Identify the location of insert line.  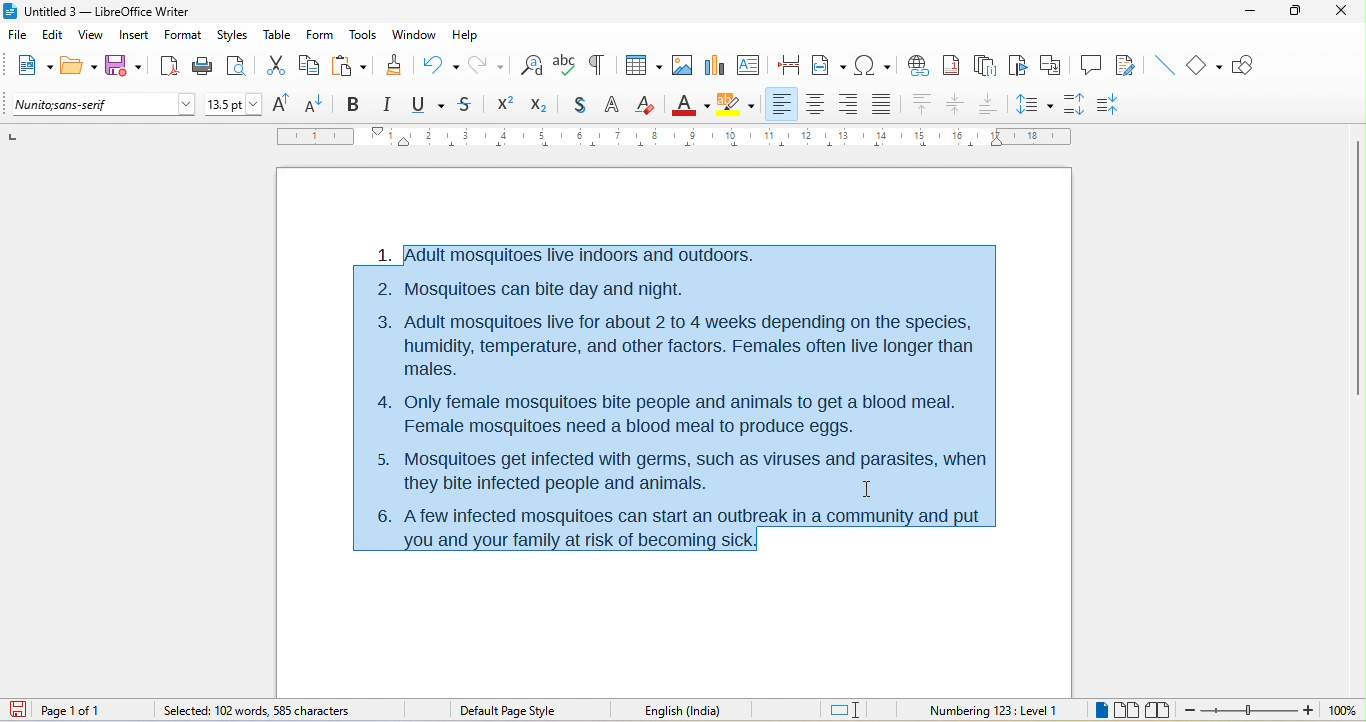
(1163, 64).